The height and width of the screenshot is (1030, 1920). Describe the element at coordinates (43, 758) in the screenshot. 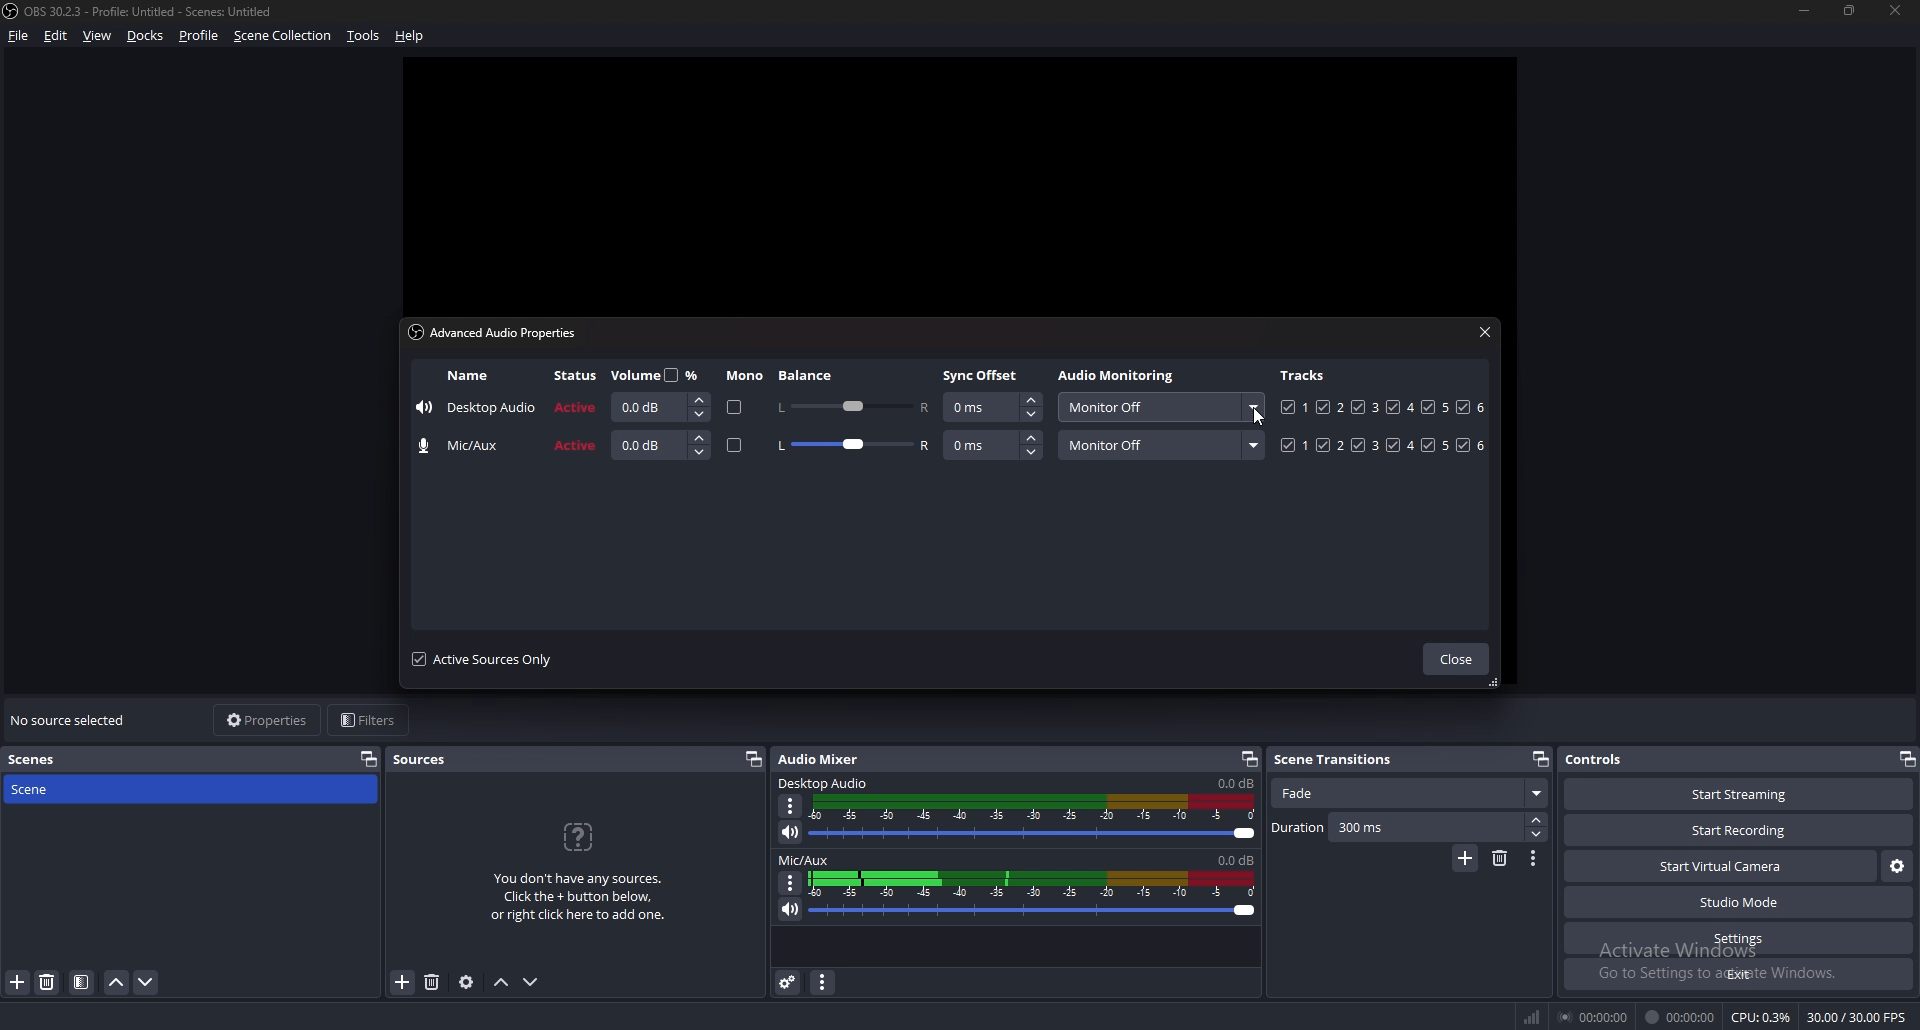

I see `scenes` at that location.